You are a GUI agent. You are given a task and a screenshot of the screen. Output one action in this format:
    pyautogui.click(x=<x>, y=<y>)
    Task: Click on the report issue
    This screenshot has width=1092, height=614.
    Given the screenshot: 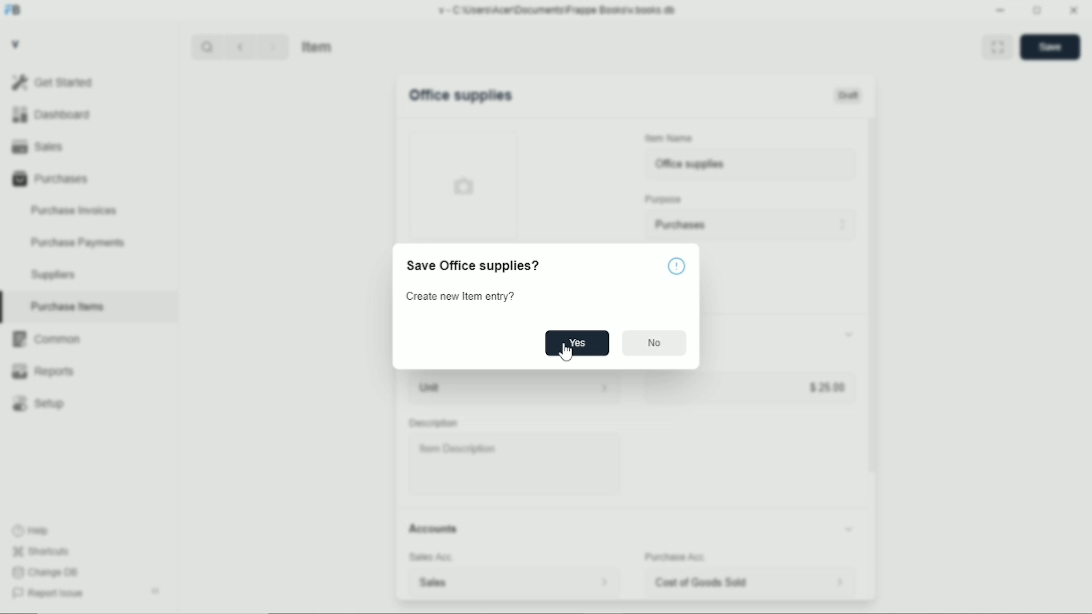 What is the action you would take?
    pyautogui.click(x=48, y=593)
    